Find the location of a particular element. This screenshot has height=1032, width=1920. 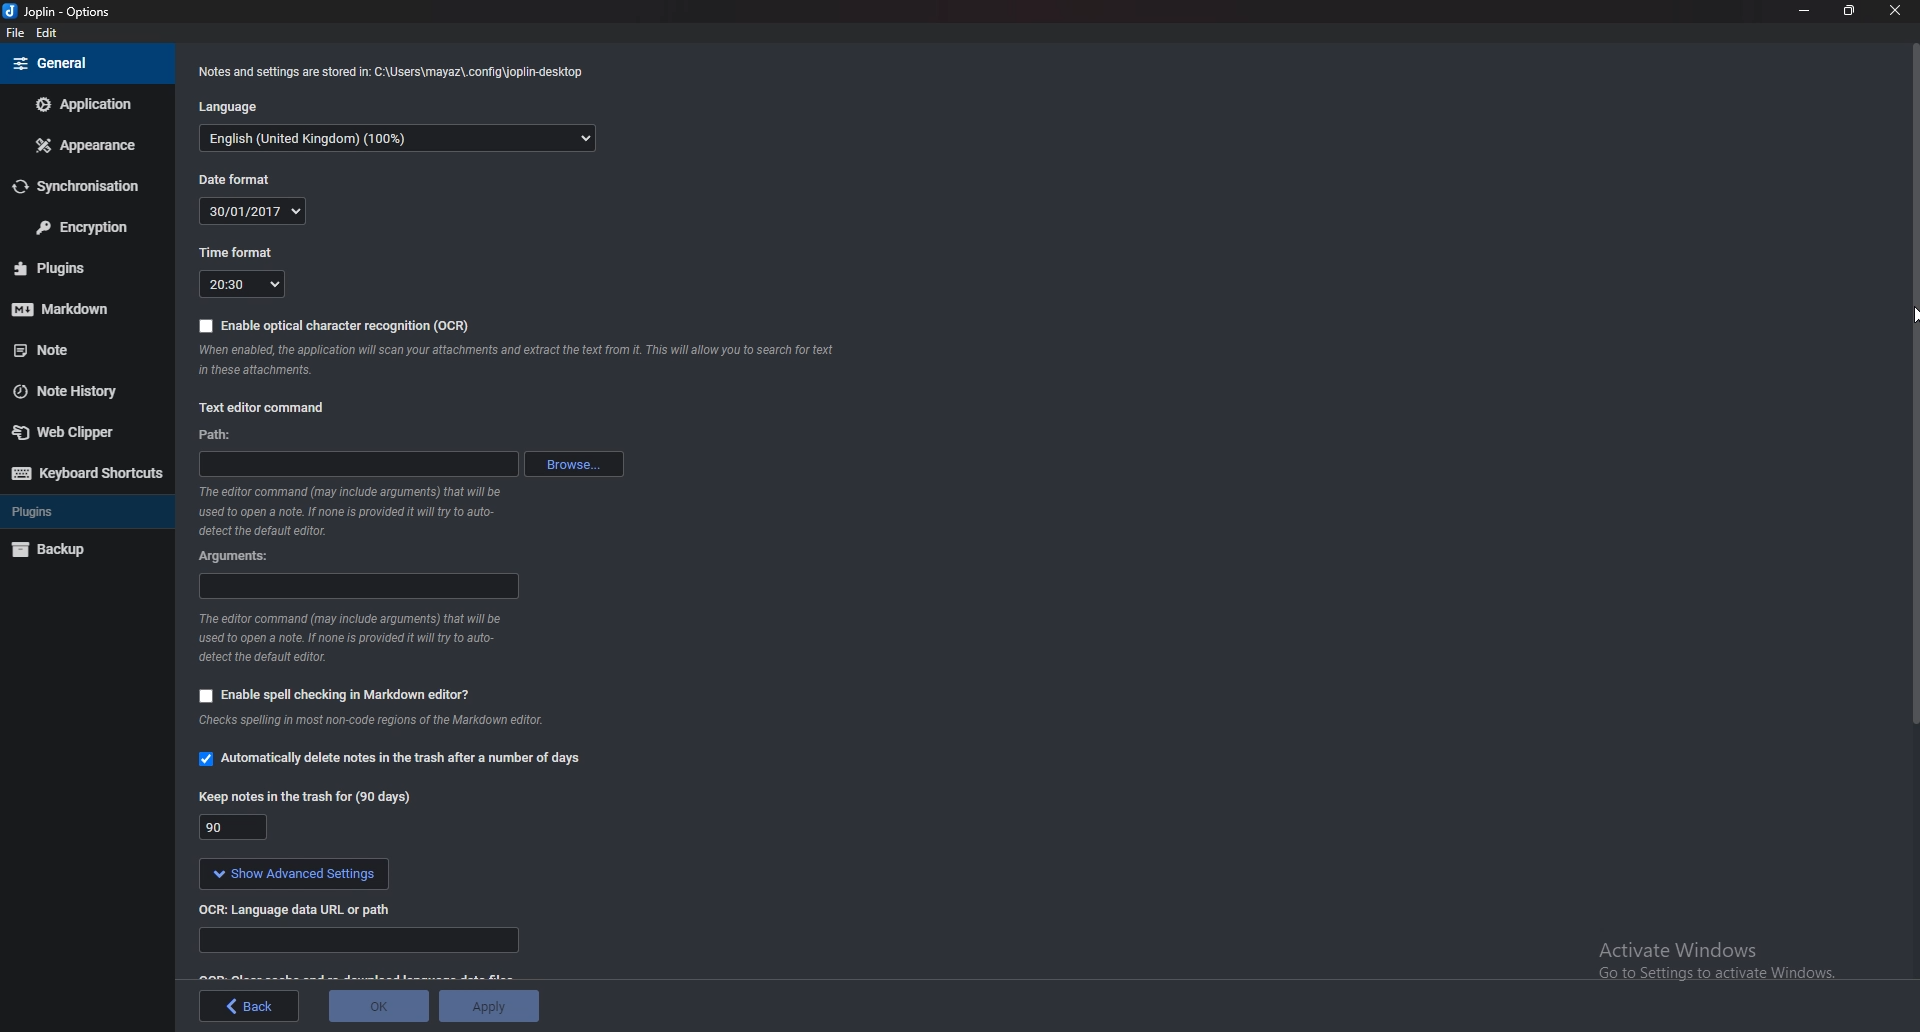

Minimize is located at coordinates (1805, 10).